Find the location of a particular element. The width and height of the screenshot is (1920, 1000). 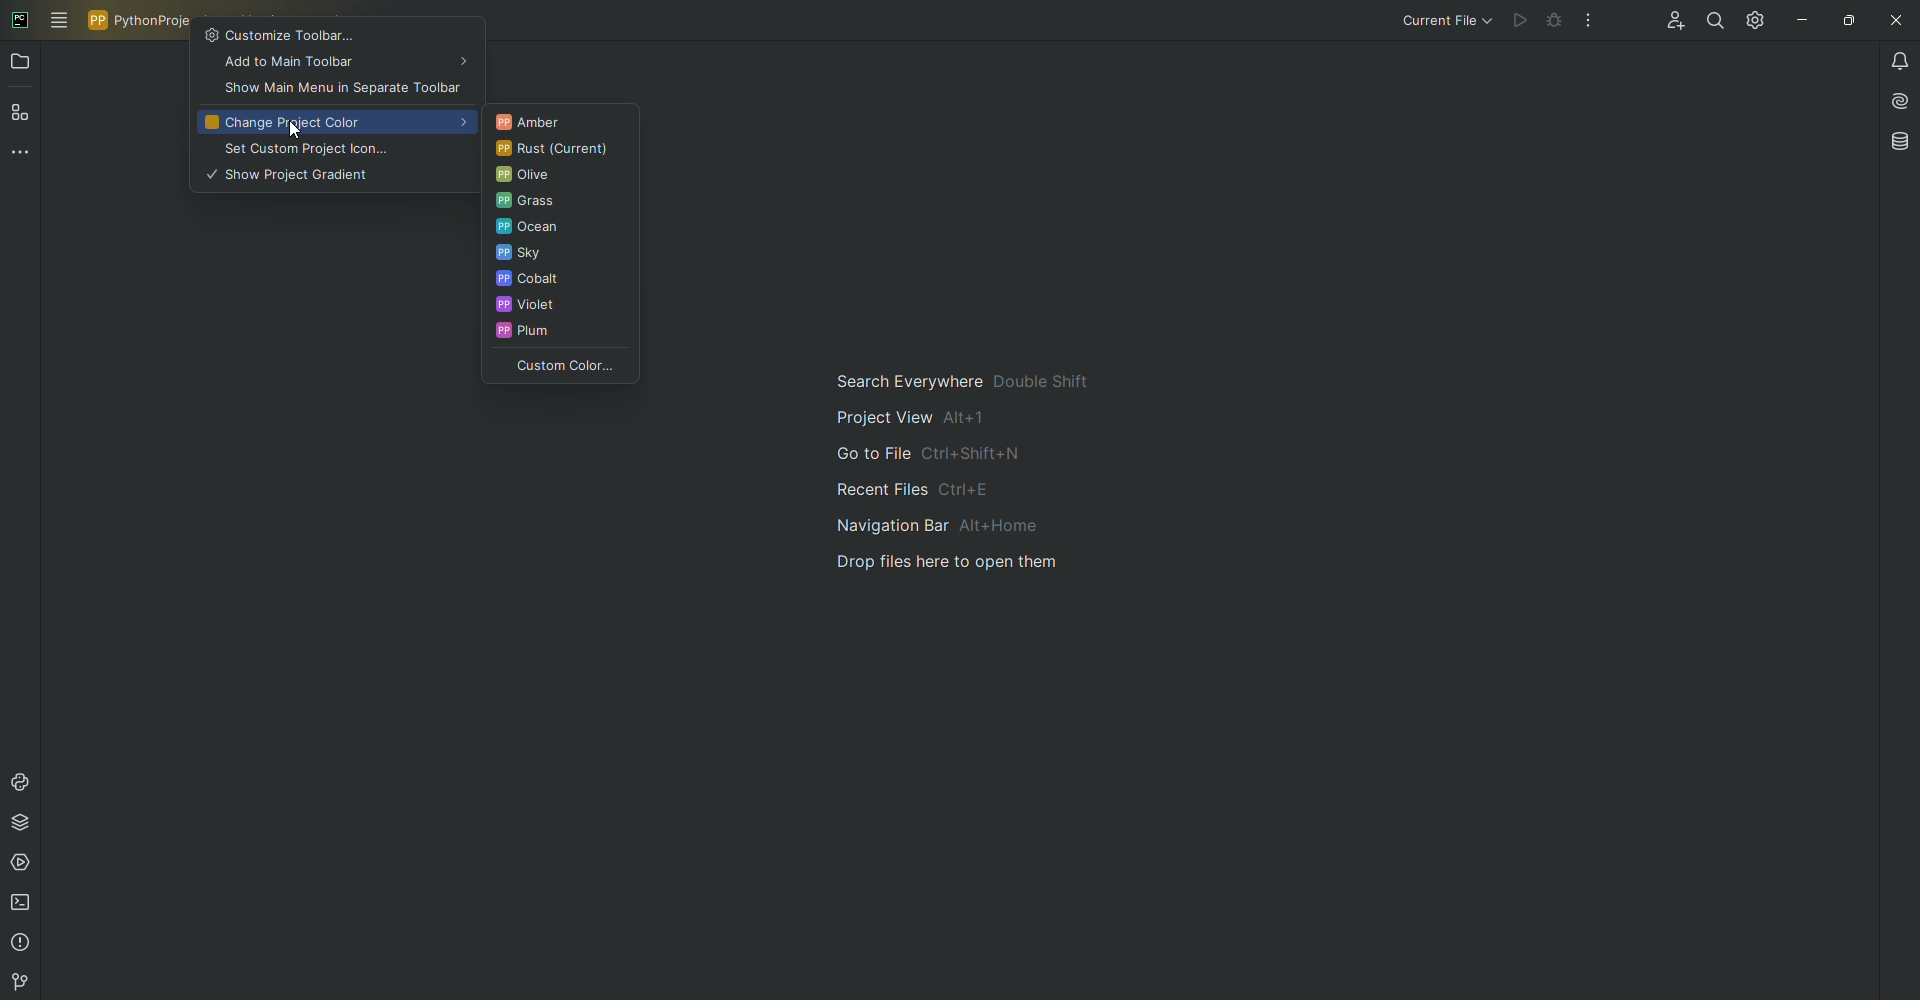

Notifications is located at coordinates (1895, 61).